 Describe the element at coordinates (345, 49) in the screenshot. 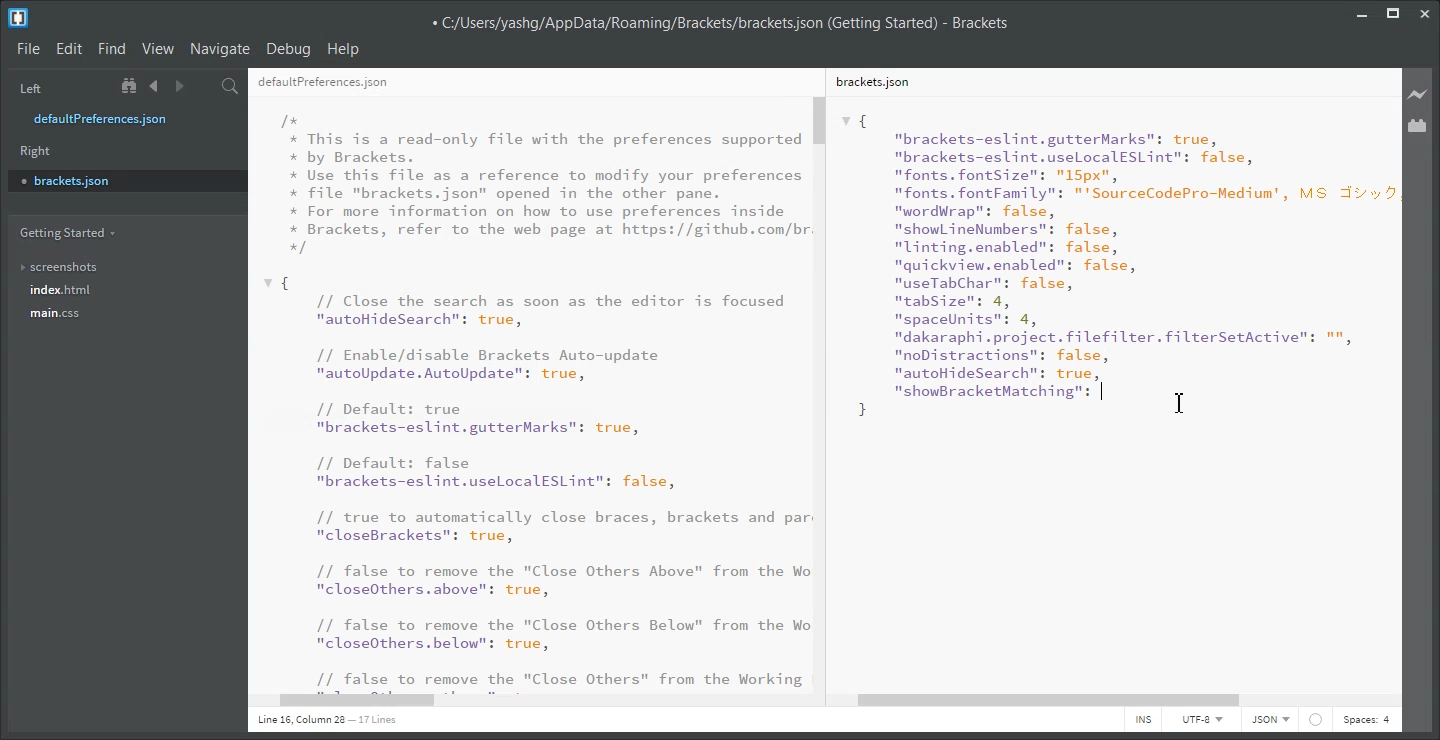

I see `Help` at that location.